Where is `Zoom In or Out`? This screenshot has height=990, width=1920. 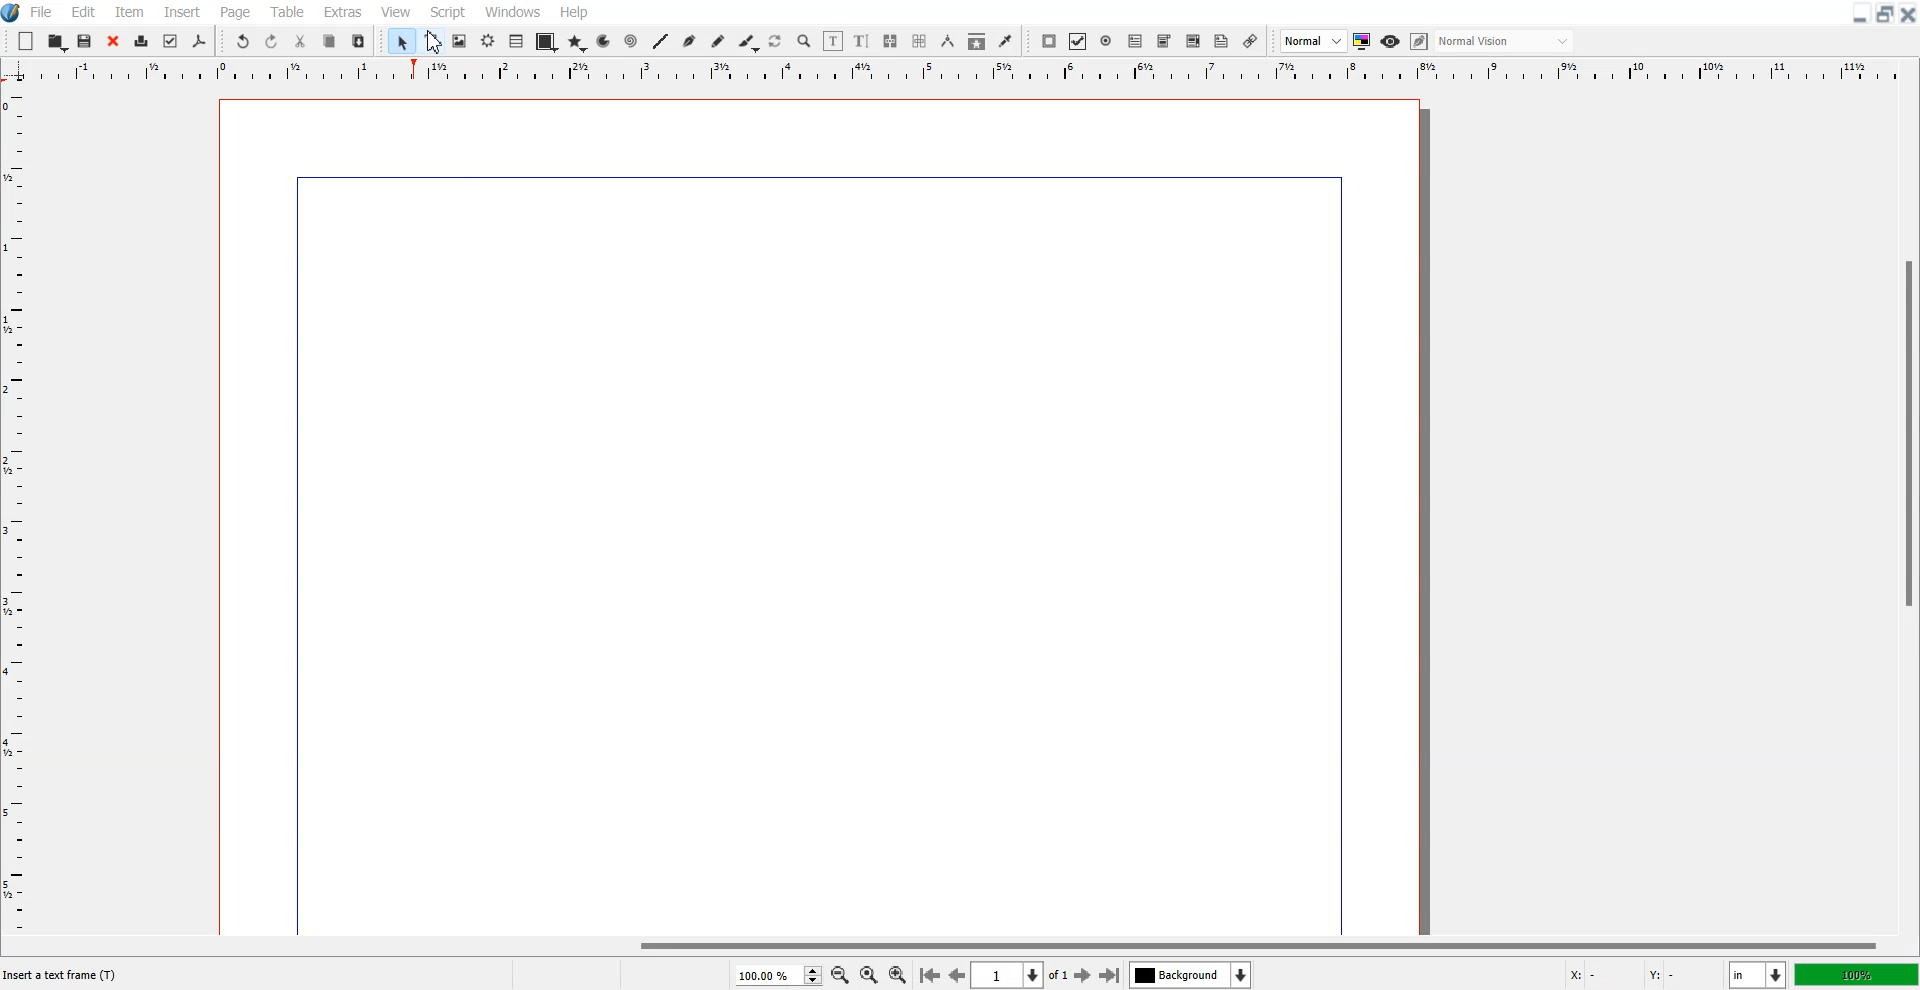 Zoom In or Out is located at coordinates (804, 40).